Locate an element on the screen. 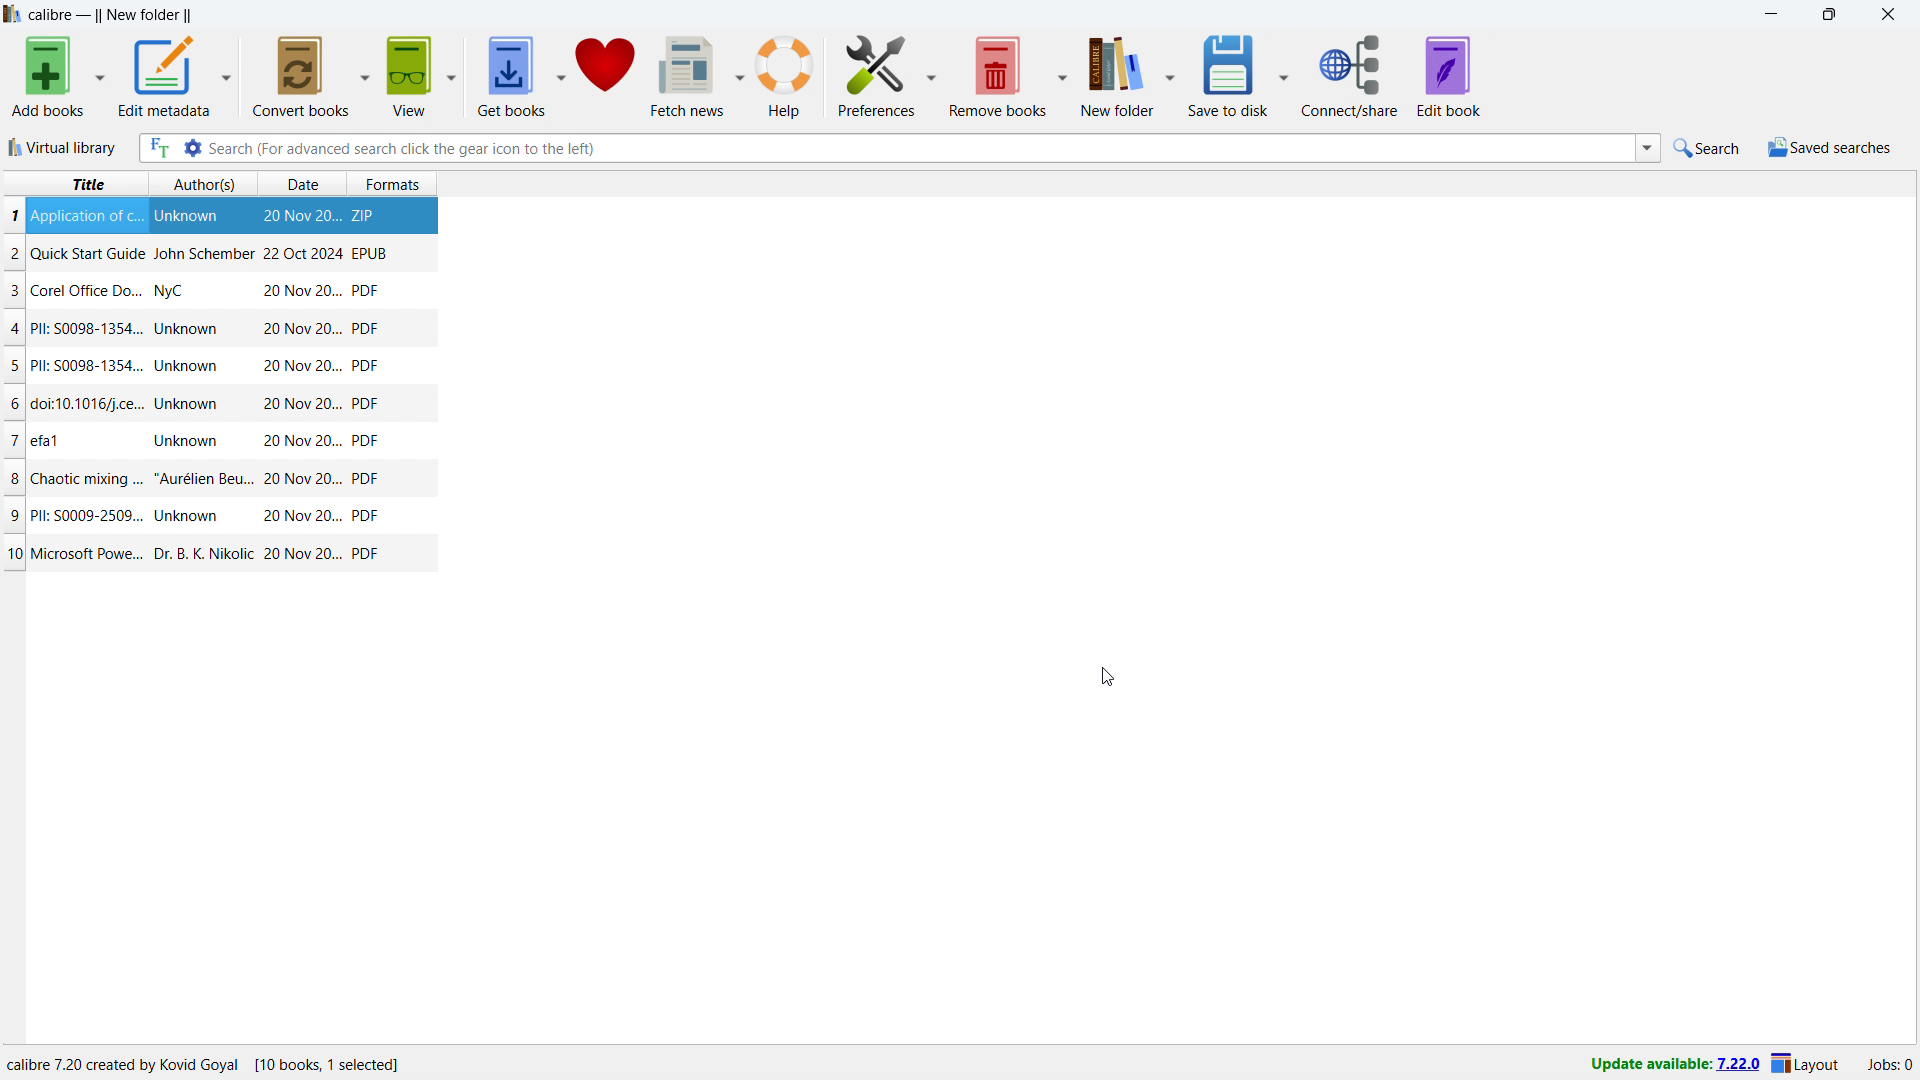 The height and width of the screenshot is (1080, 1920). view options is located at coordinates (453, 76).